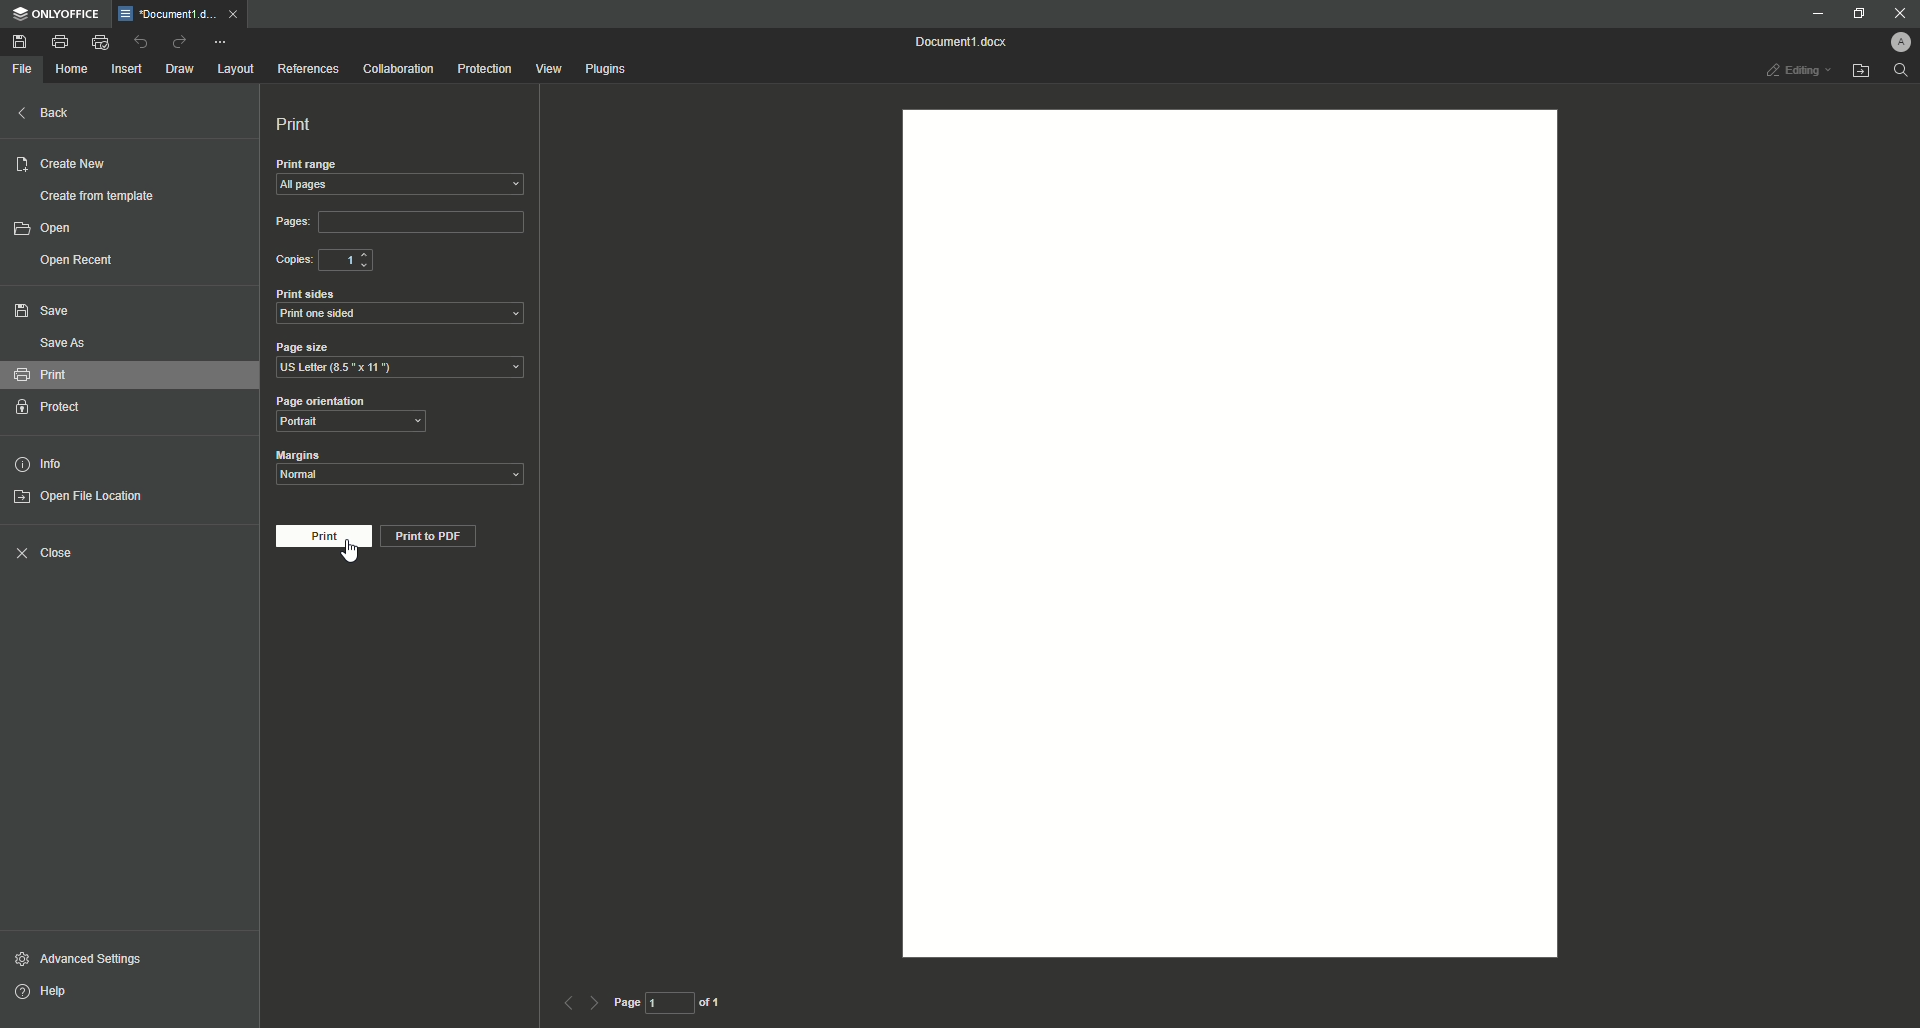  Describe the element at coordinates (69, 162) in the screenshot. I see `Create new` at that location.